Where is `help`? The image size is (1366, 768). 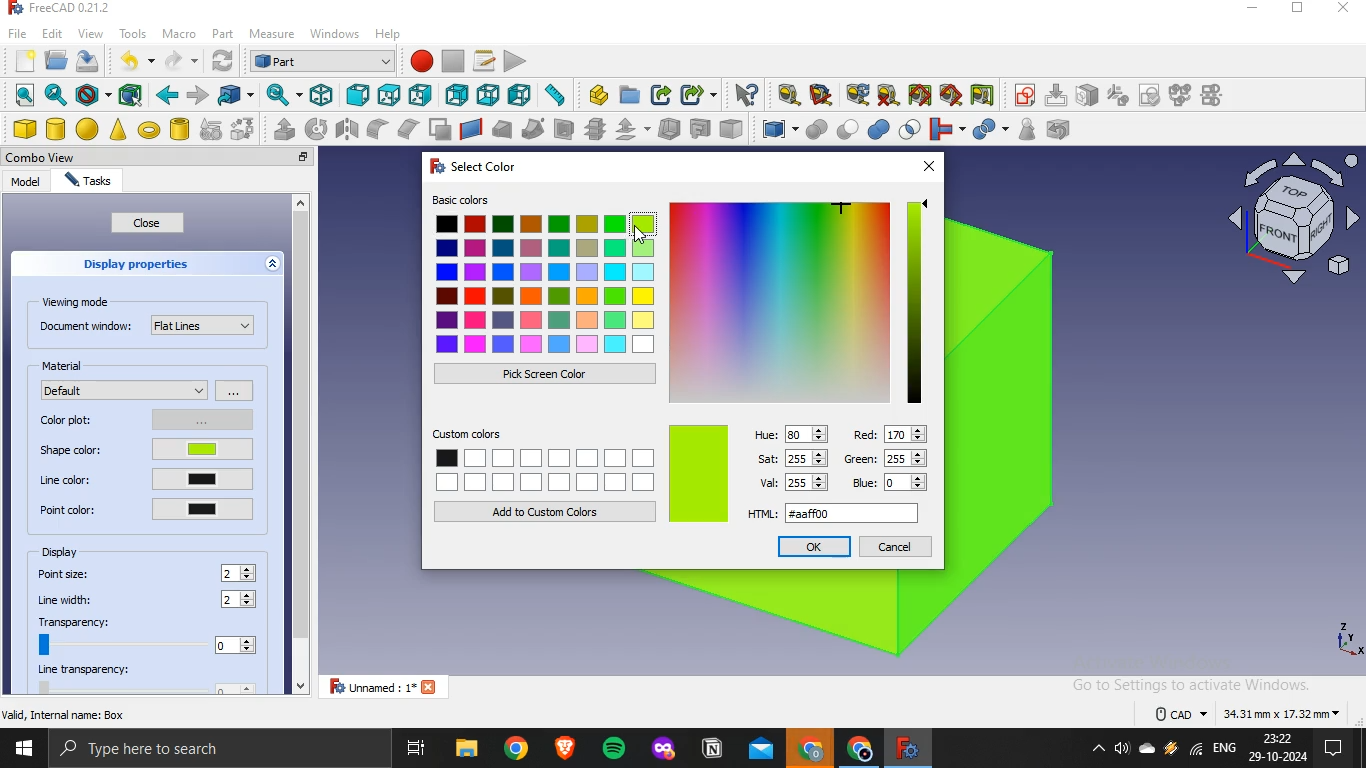
help is located at coordinates (389, 33).